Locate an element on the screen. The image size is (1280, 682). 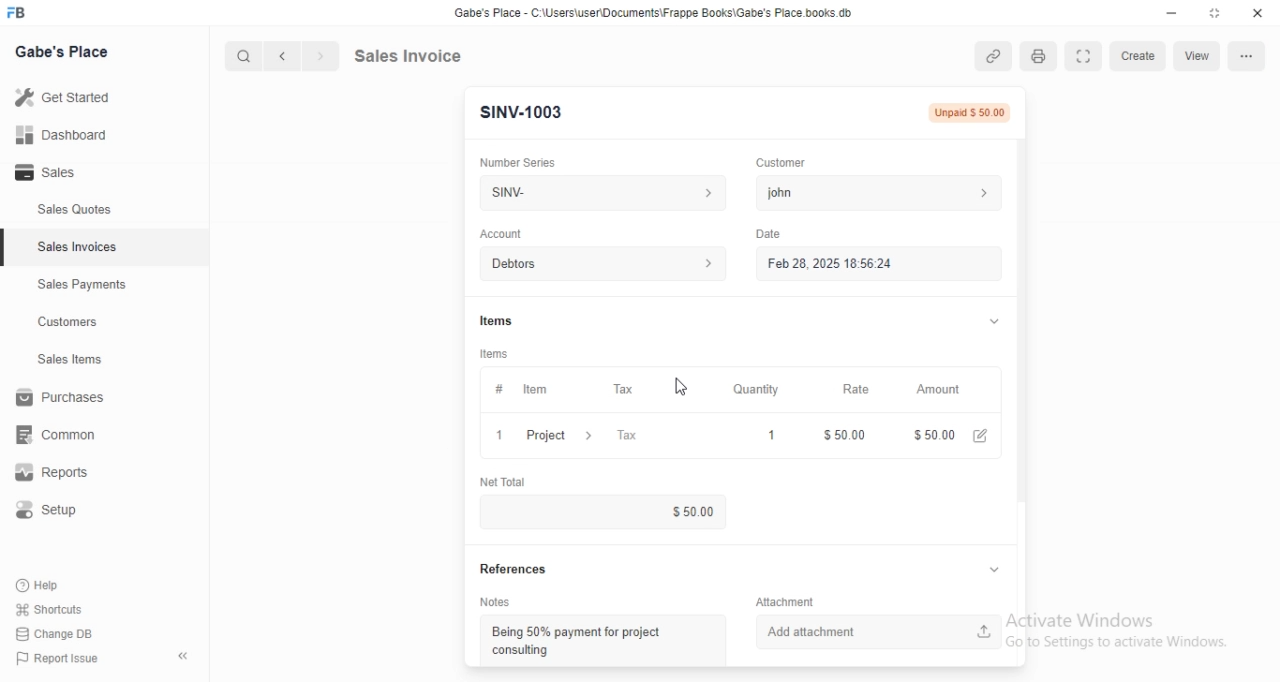
Sales Invoices is located at coordinates (79, 247).